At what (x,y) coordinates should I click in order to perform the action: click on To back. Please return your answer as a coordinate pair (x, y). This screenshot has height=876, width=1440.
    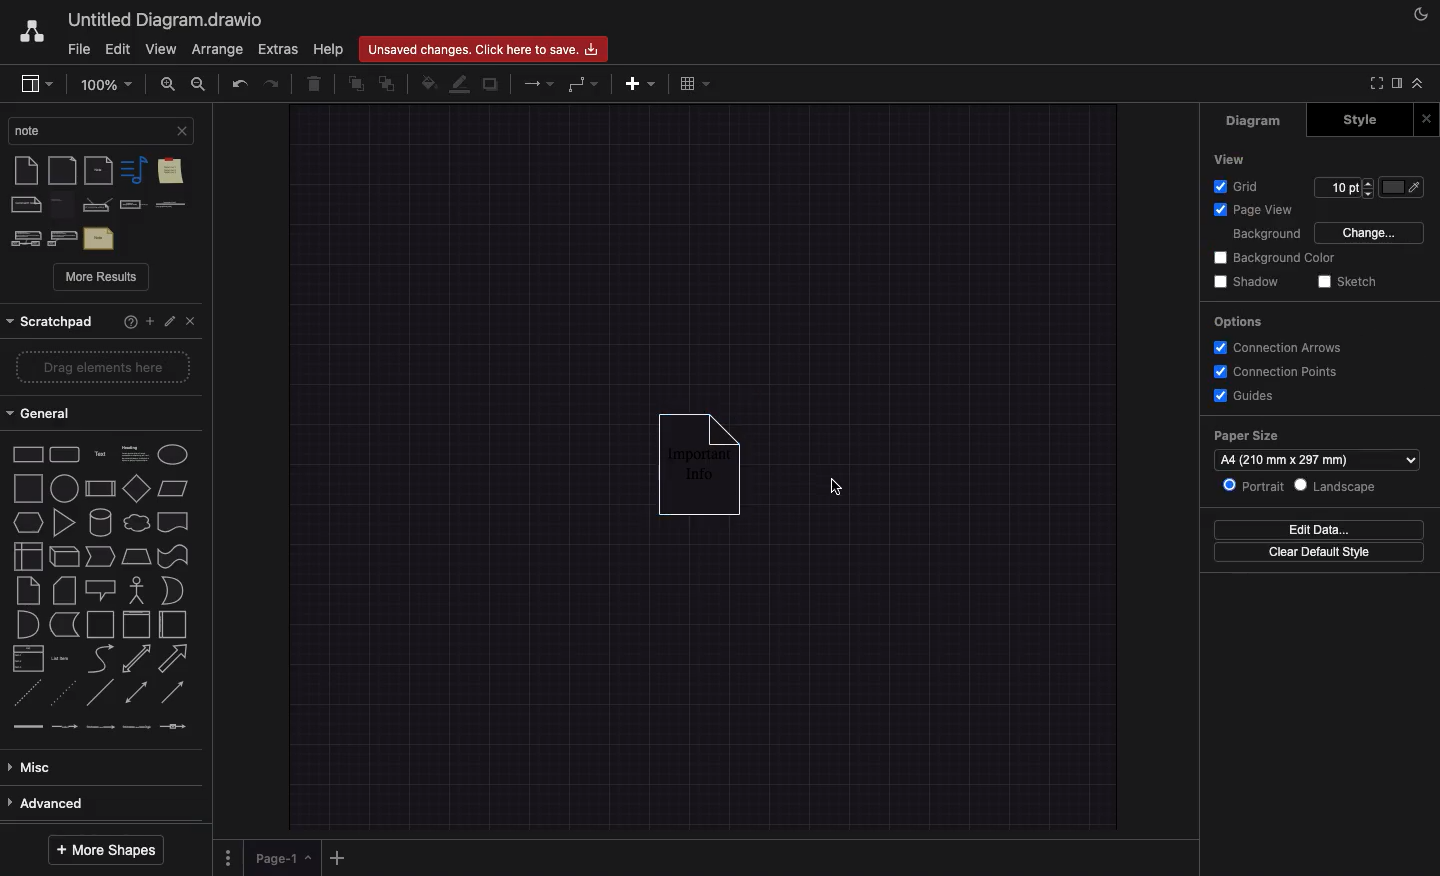
    Looking at the image, I should click on (391, 82).